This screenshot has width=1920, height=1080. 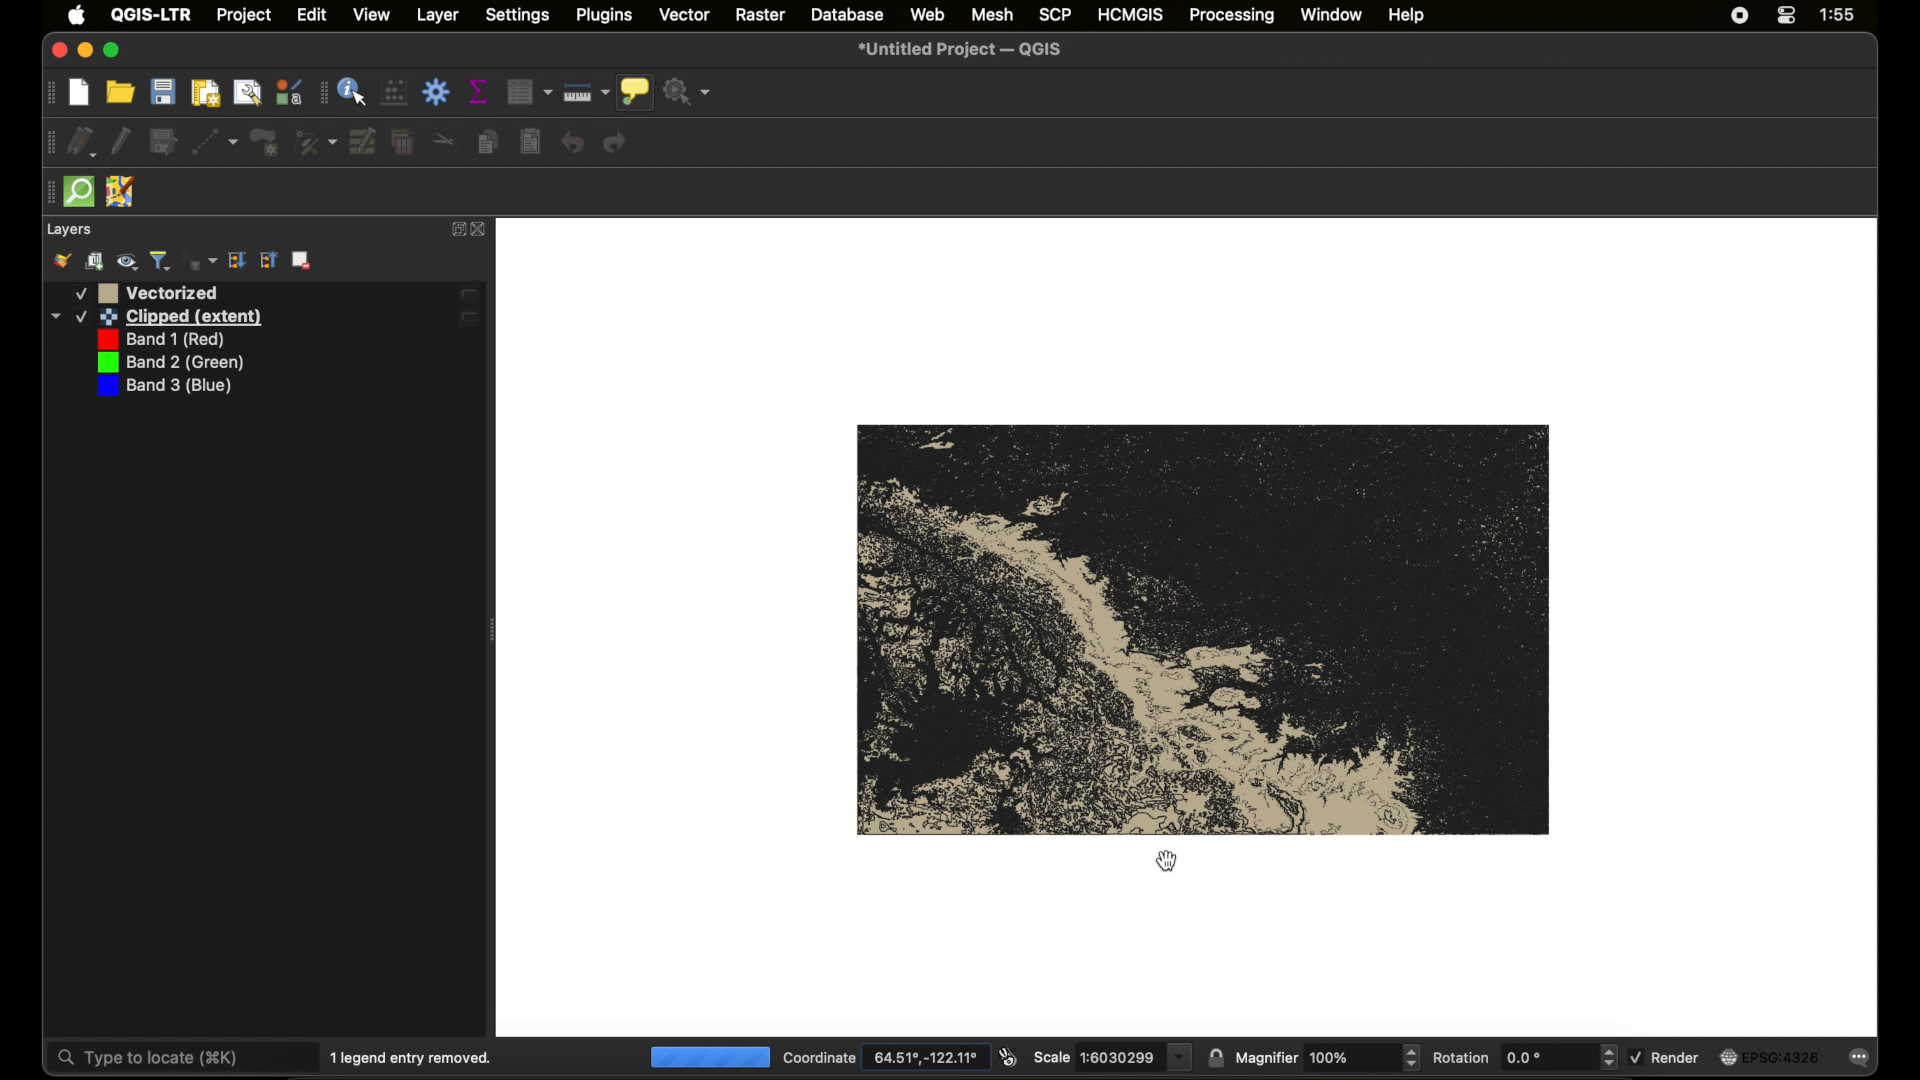 I want to click on lock scale, so click(x=1215, y=1060).